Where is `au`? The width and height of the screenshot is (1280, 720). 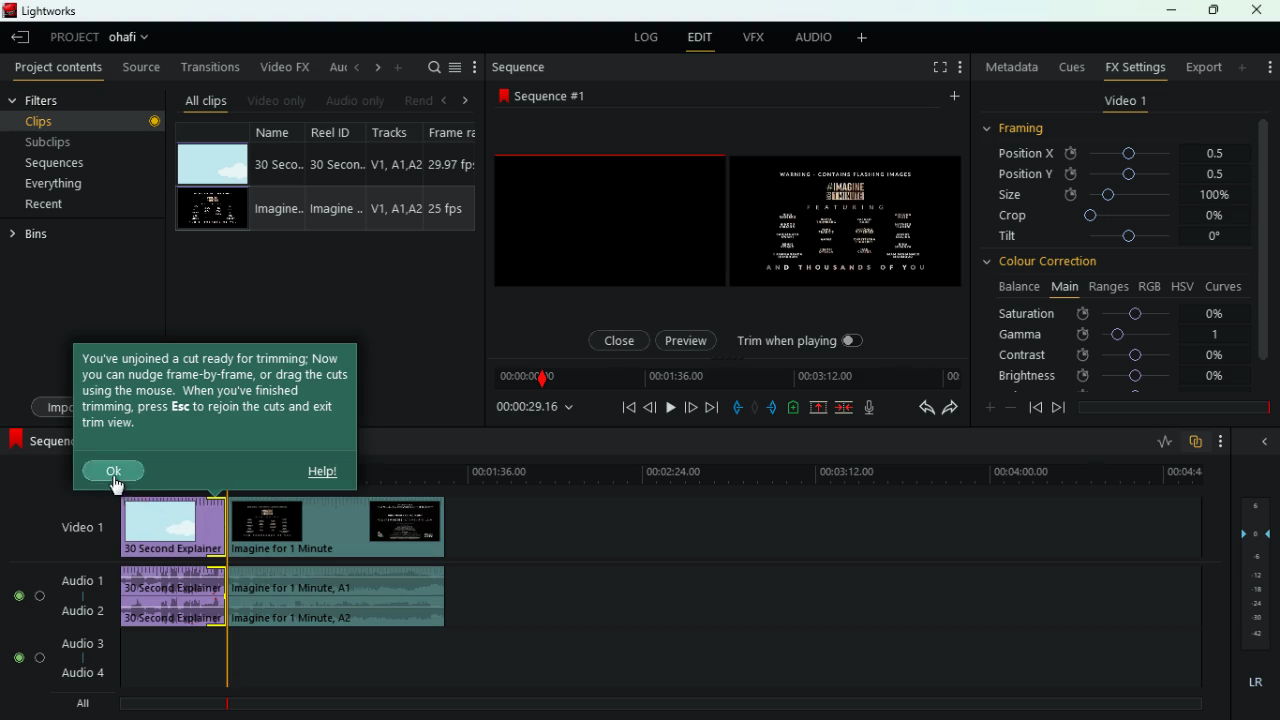 au is located at coordinates (334, 67).